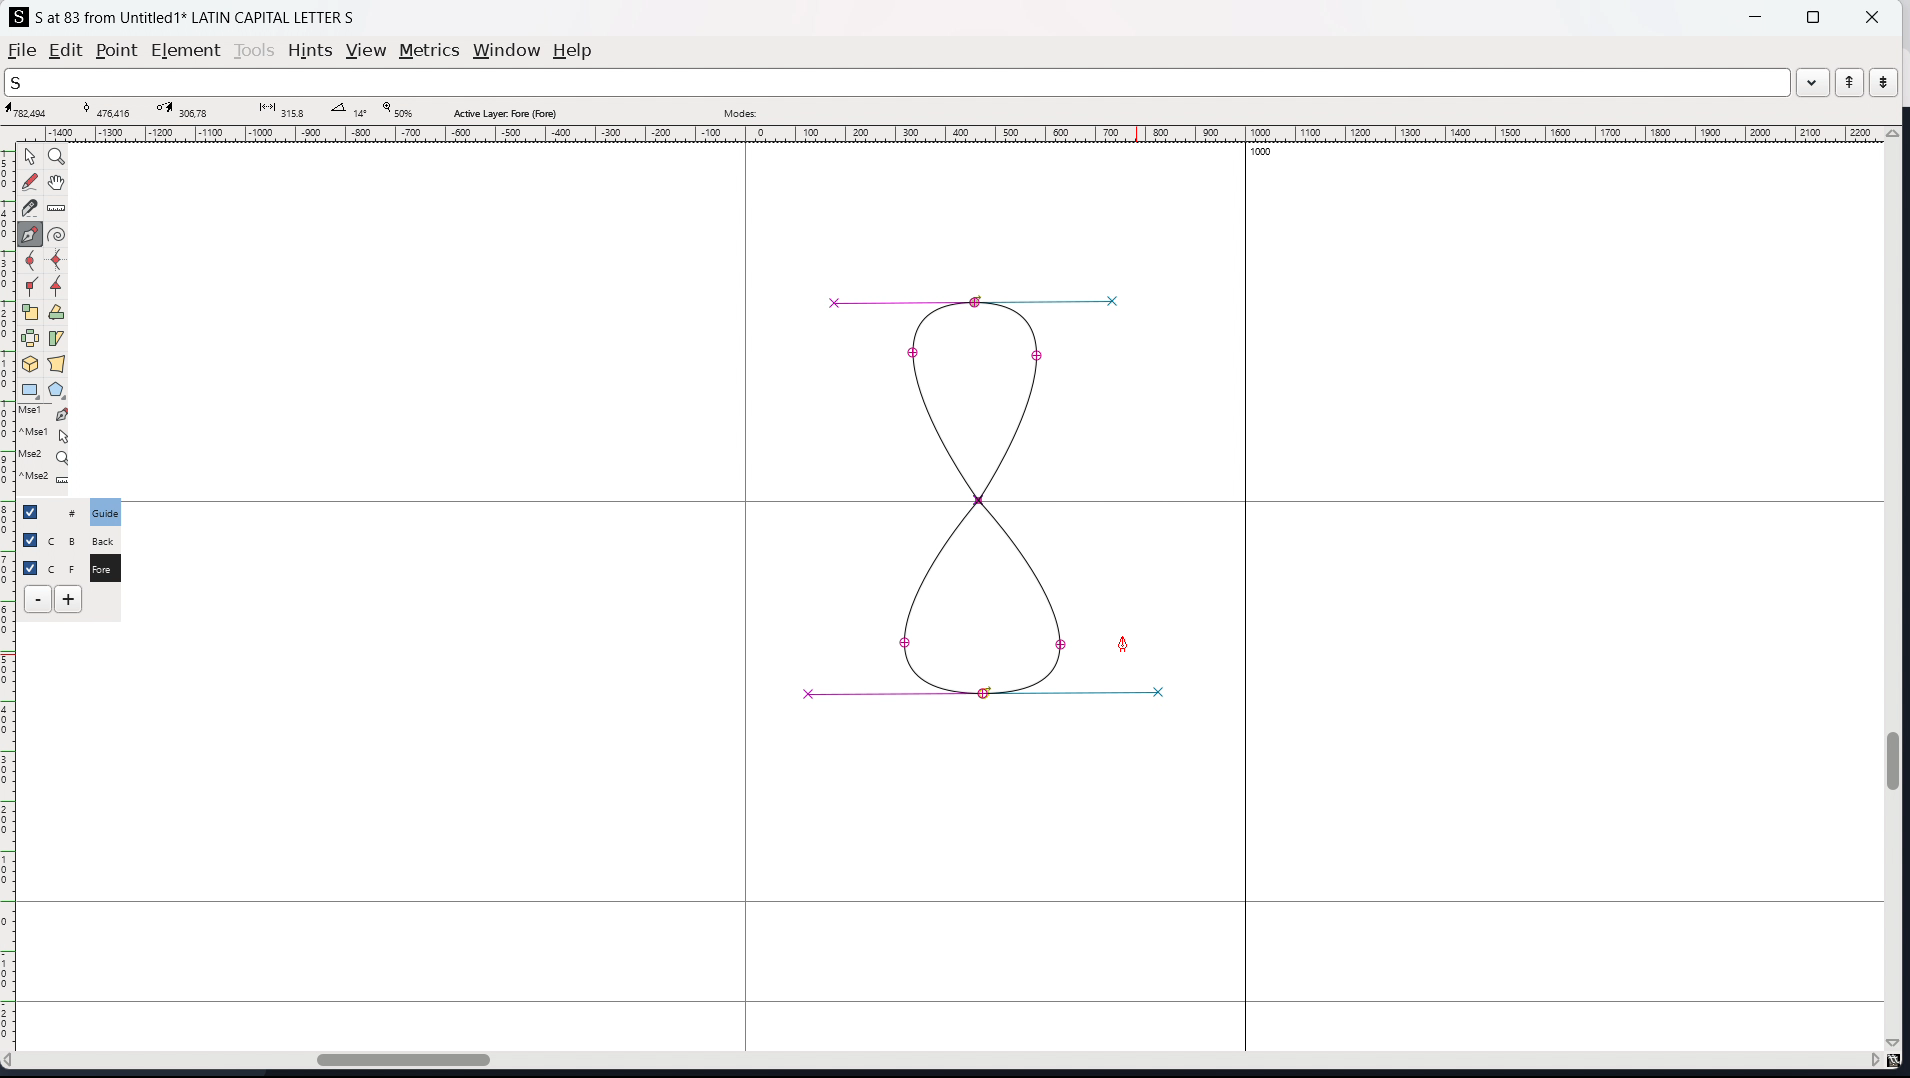 This screenshot has width=1910, height=1078. Describe the element at coordinates (31, 234) in the screenshot. I see `add a point then drag out its control points` at that location.